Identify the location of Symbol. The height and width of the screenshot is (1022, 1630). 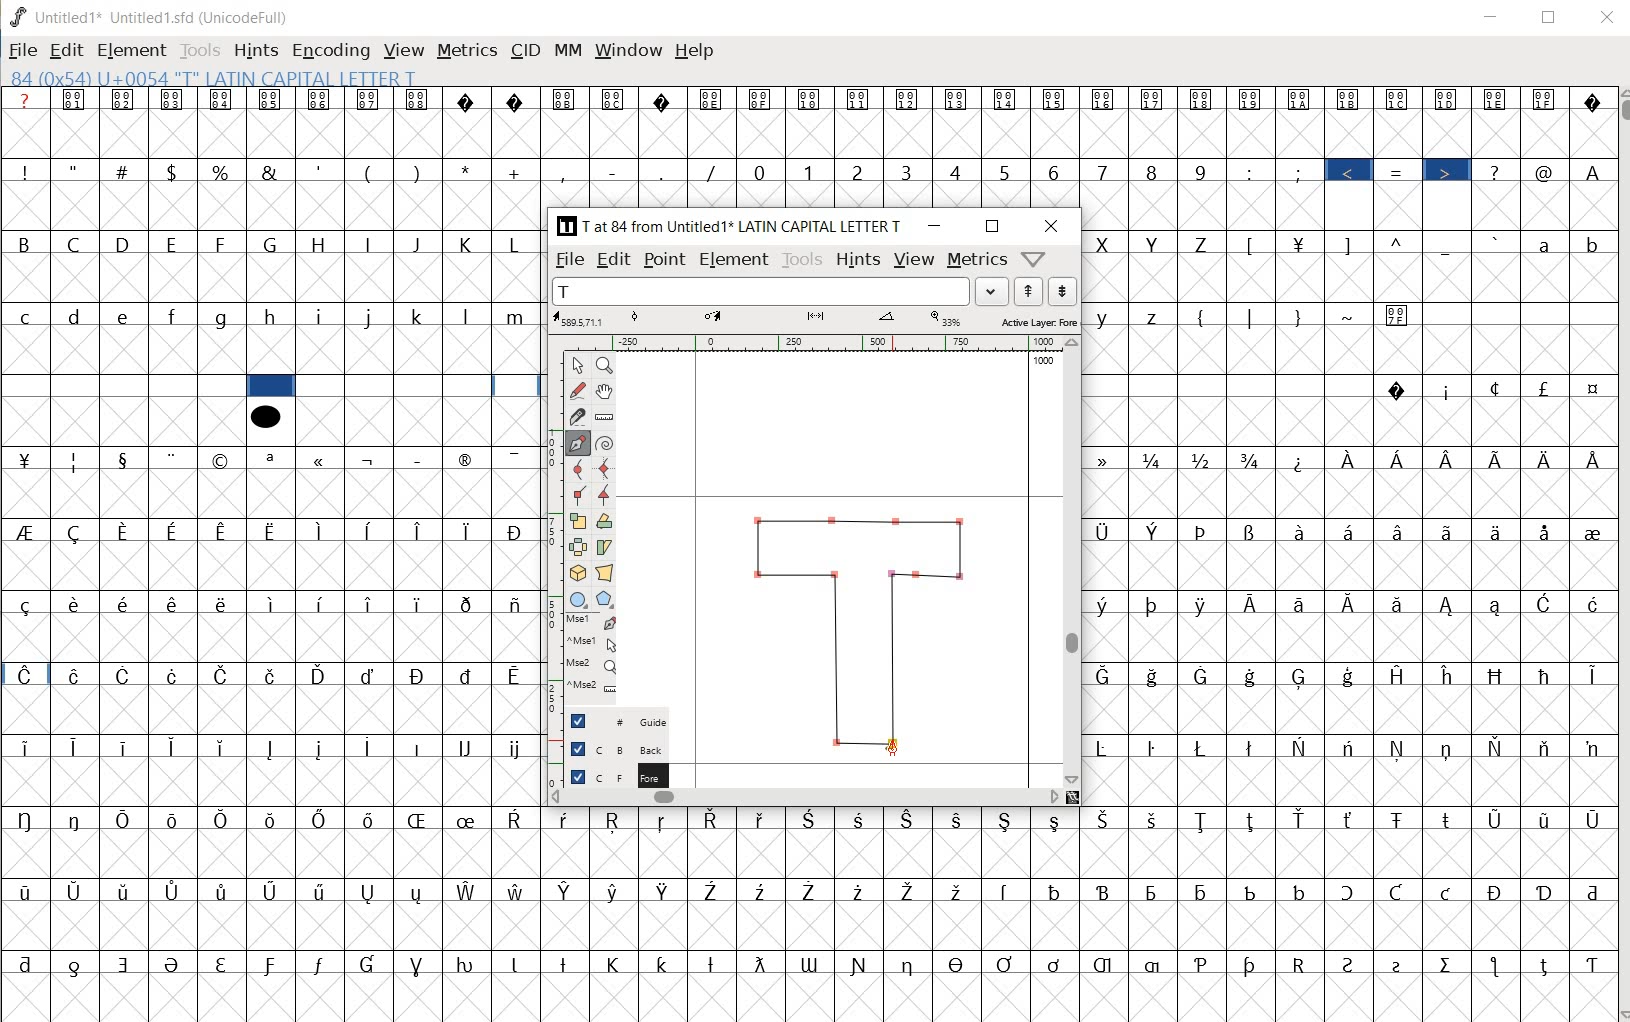
(1056, 891).